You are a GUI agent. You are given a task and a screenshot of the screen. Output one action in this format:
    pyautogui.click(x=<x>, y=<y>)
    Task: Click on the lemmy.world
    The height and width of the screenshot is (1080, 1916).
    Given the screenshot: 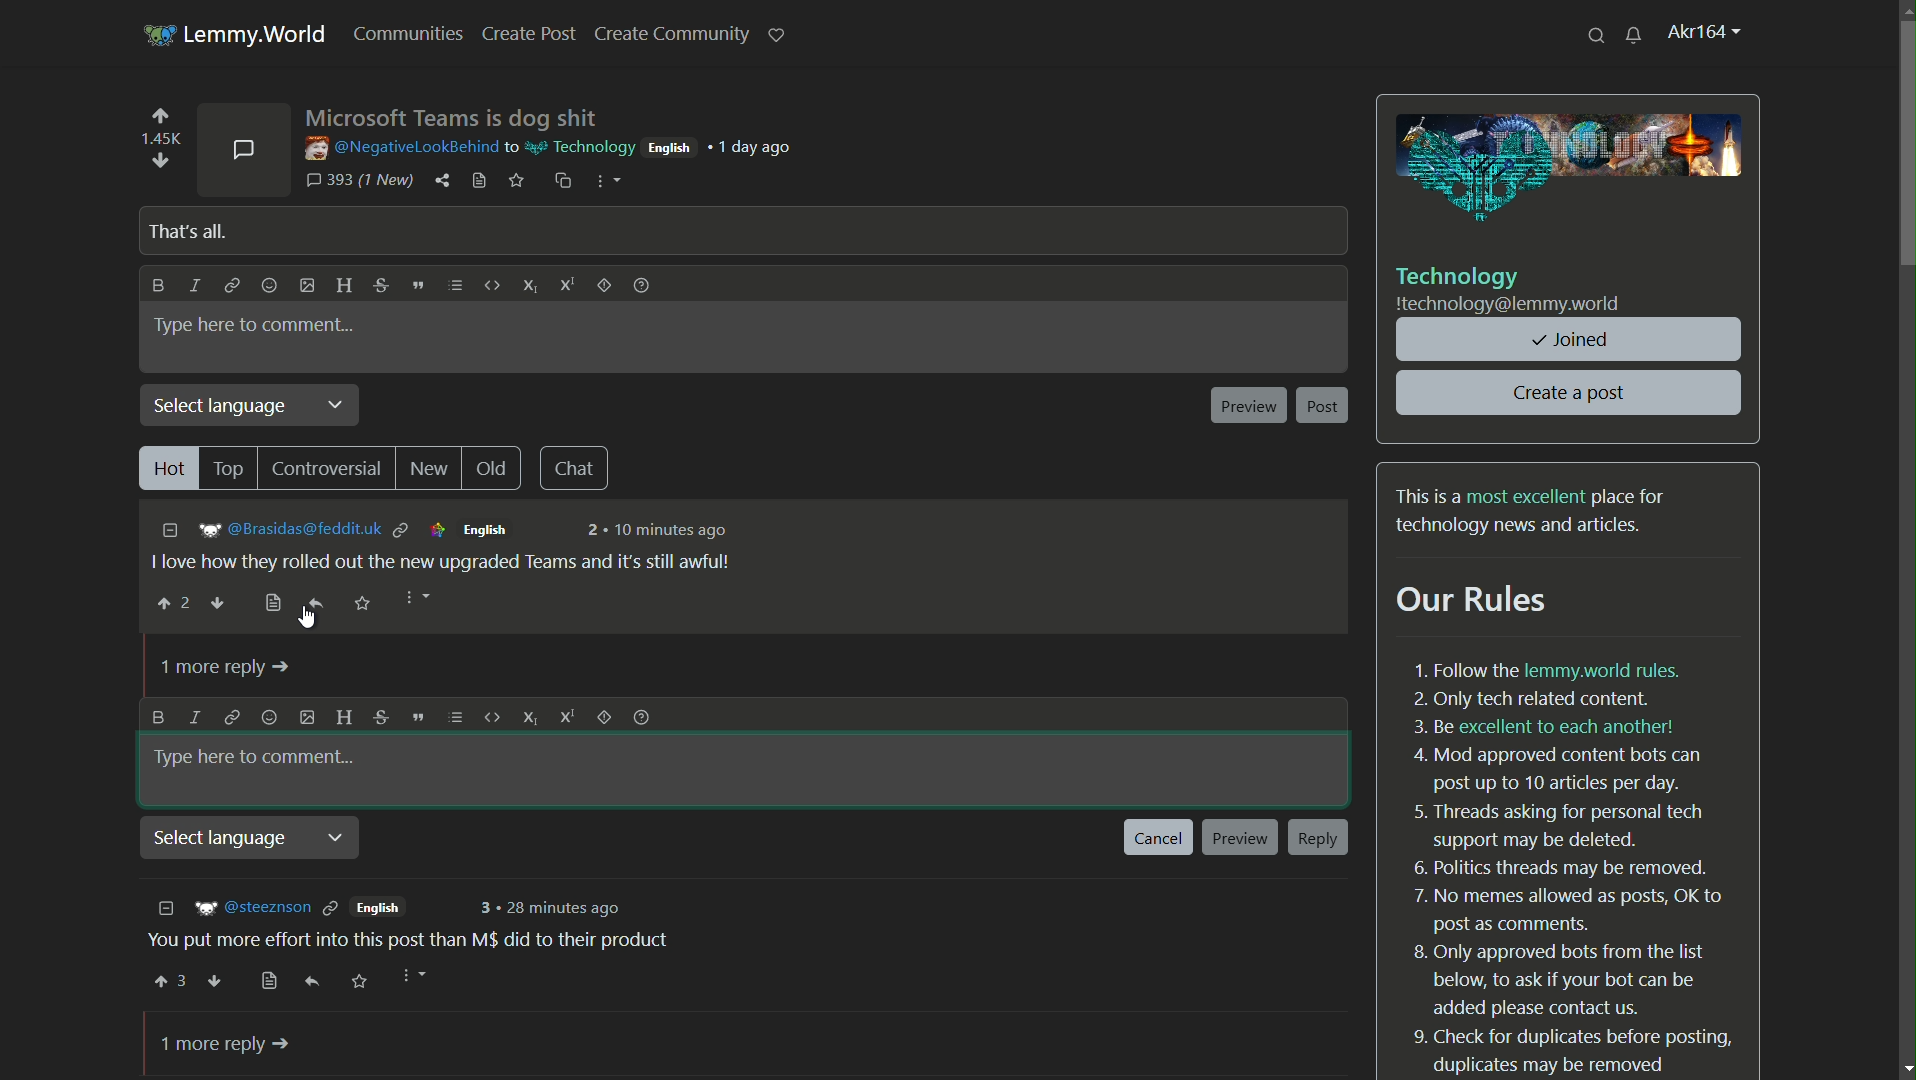 What is the action you would take?
    pyautogui.click(x=259, y=35)
    